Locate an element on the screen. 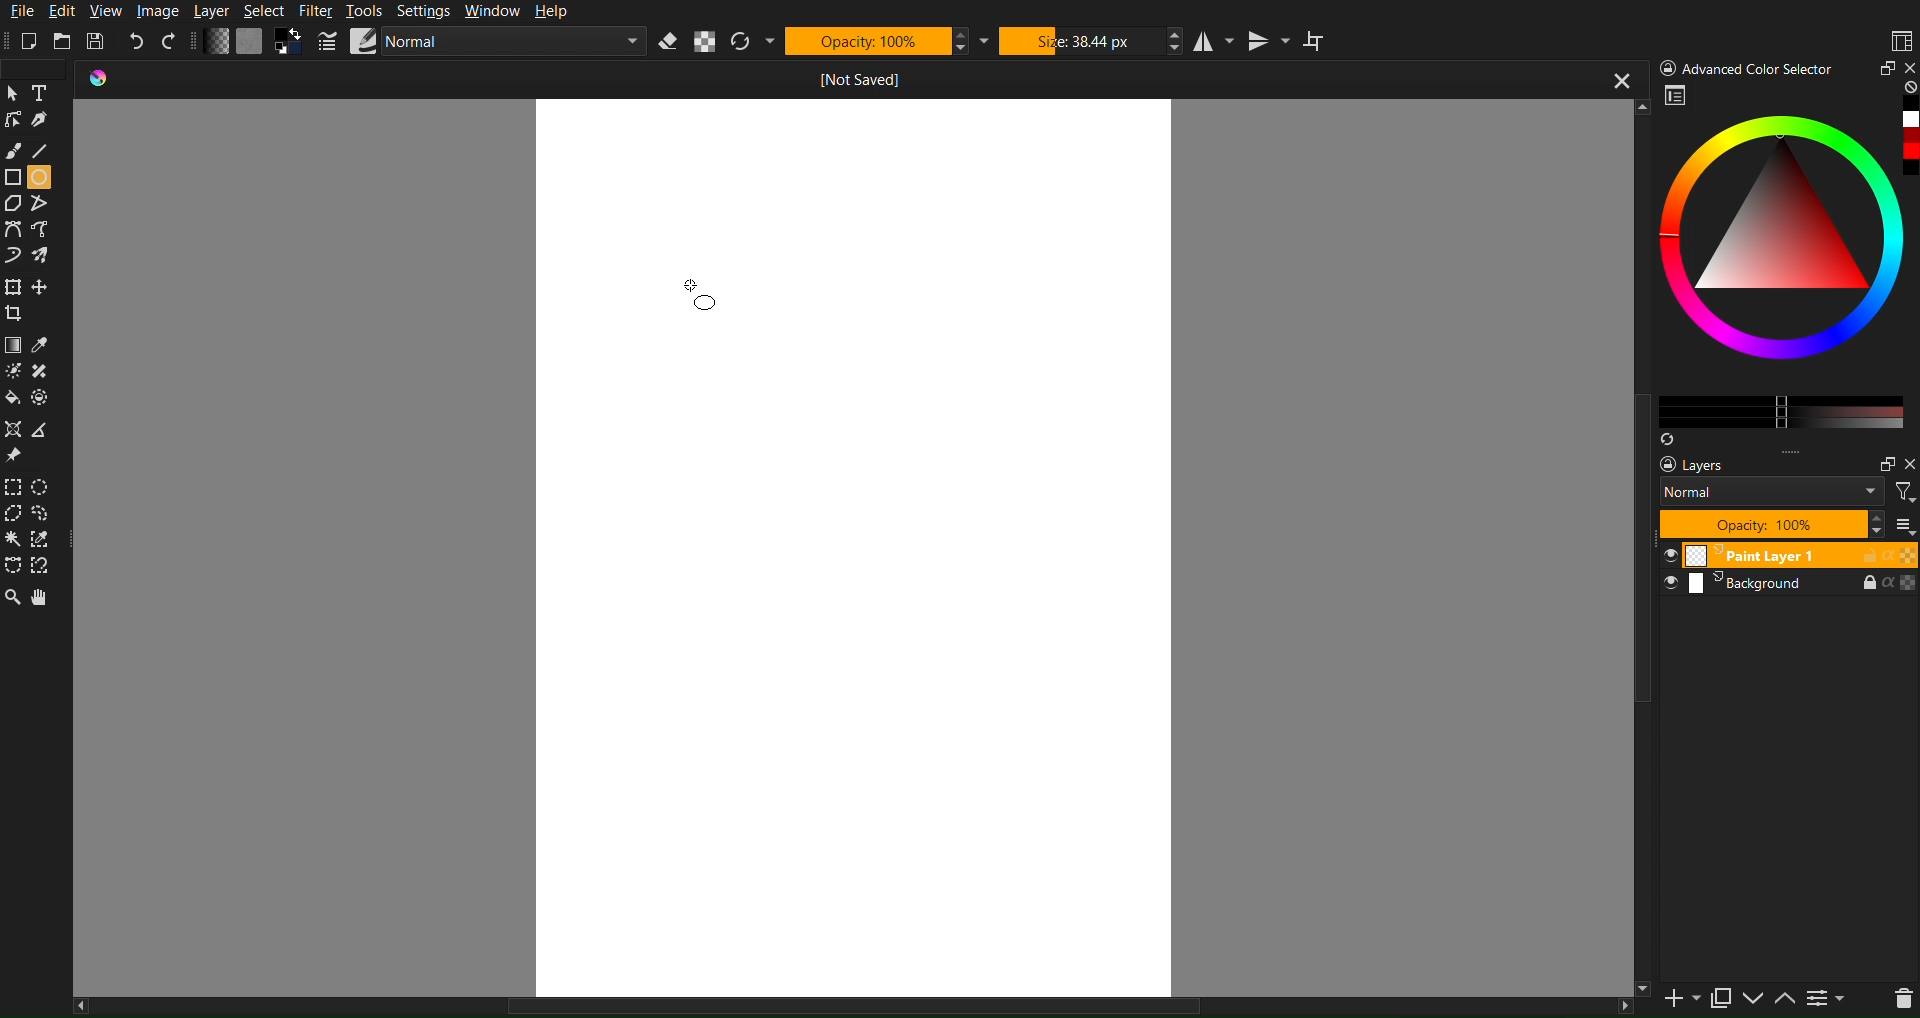 The height and width of the screenshot is (1018, 1920). Brush Tool is located at coordinates (13, 151).